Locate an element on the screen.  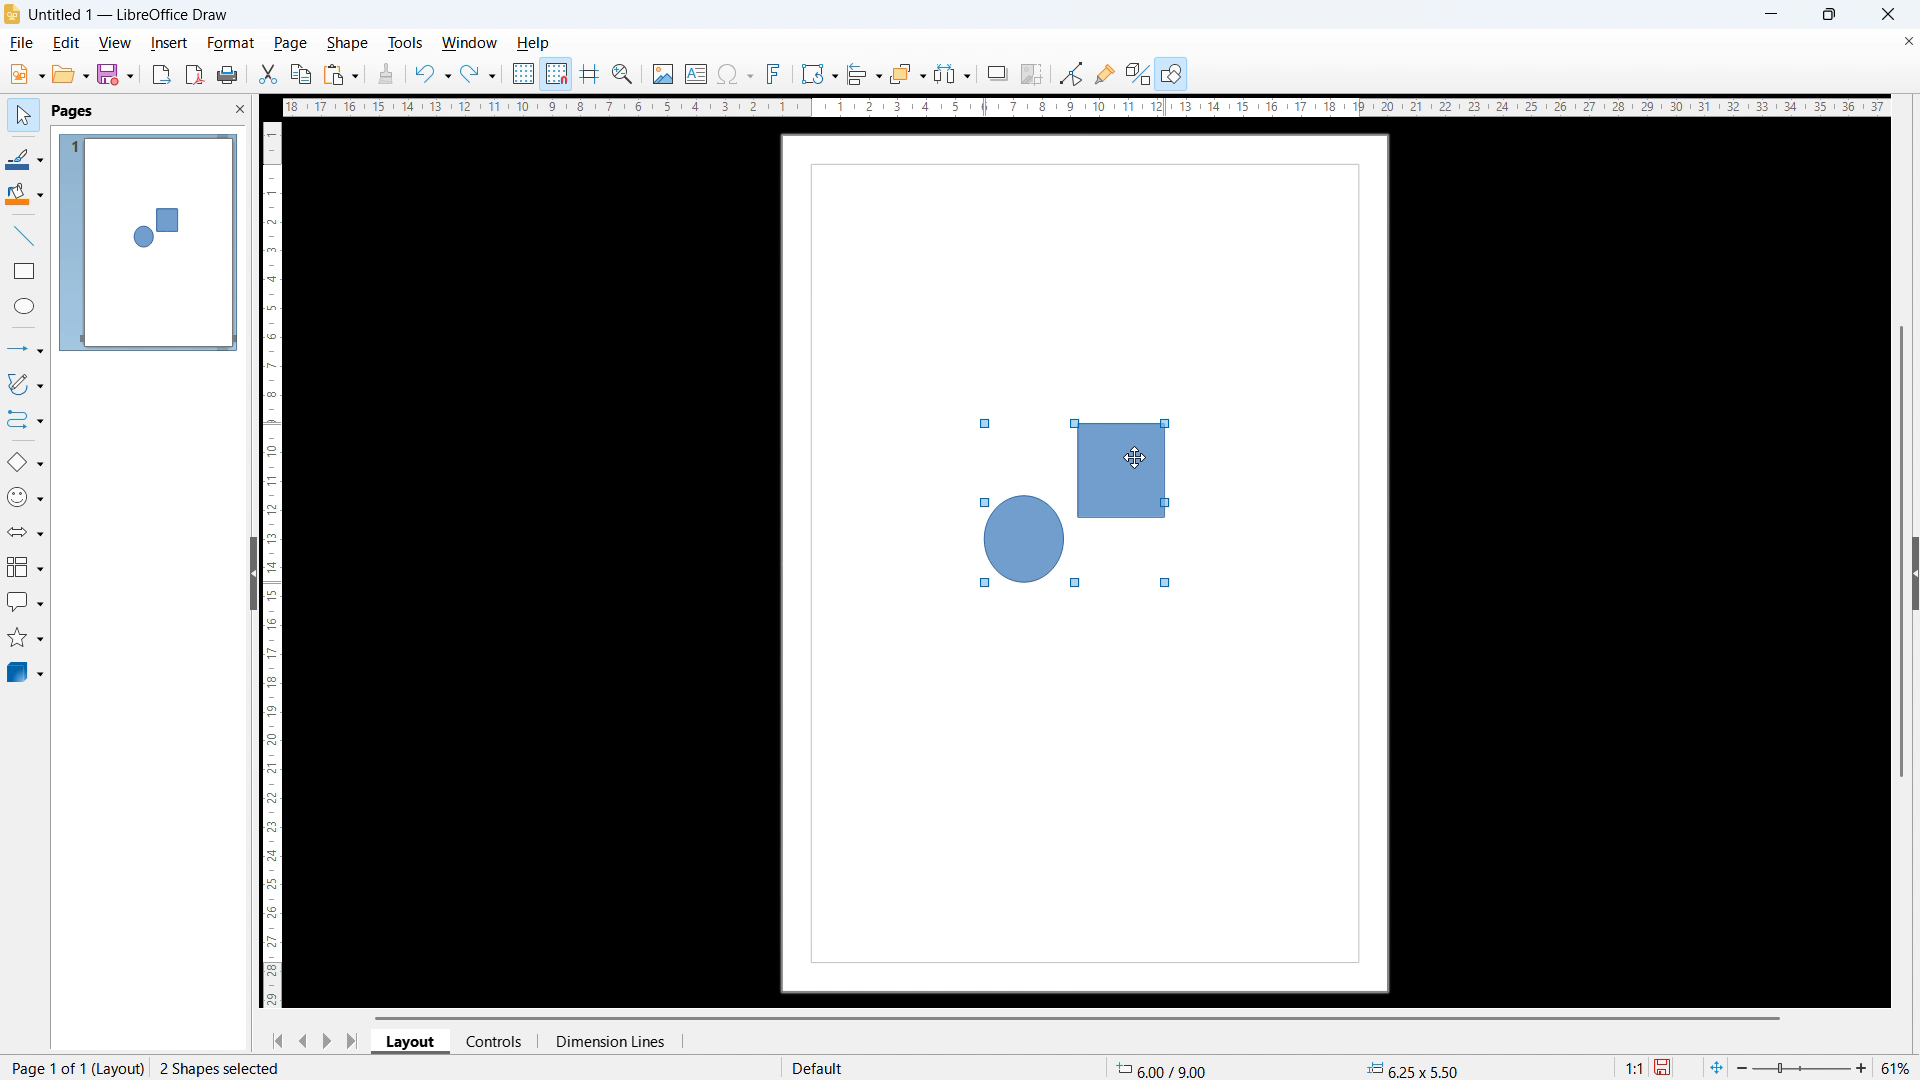
basic shapes is located at coordinates (26, 462).